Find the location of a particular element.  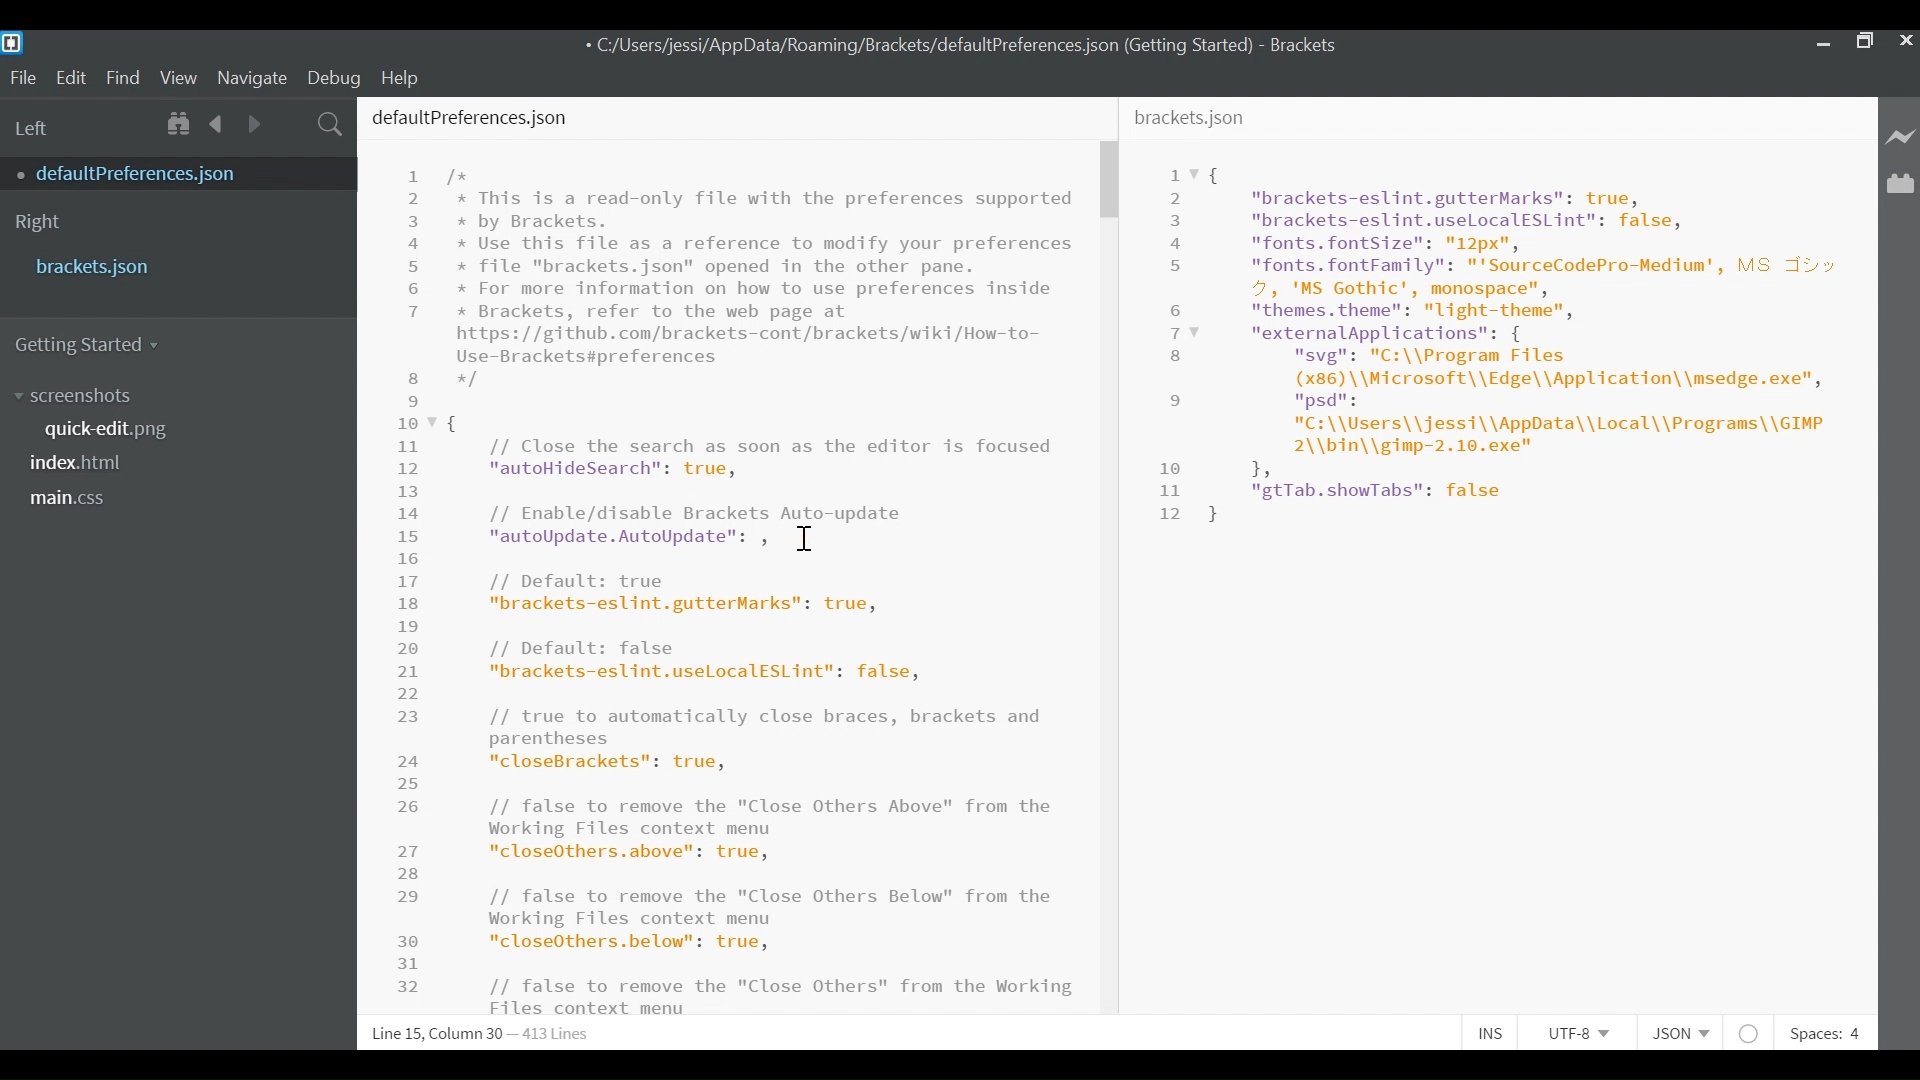

defaultPreferences.json is located at coordinates (163, 173).